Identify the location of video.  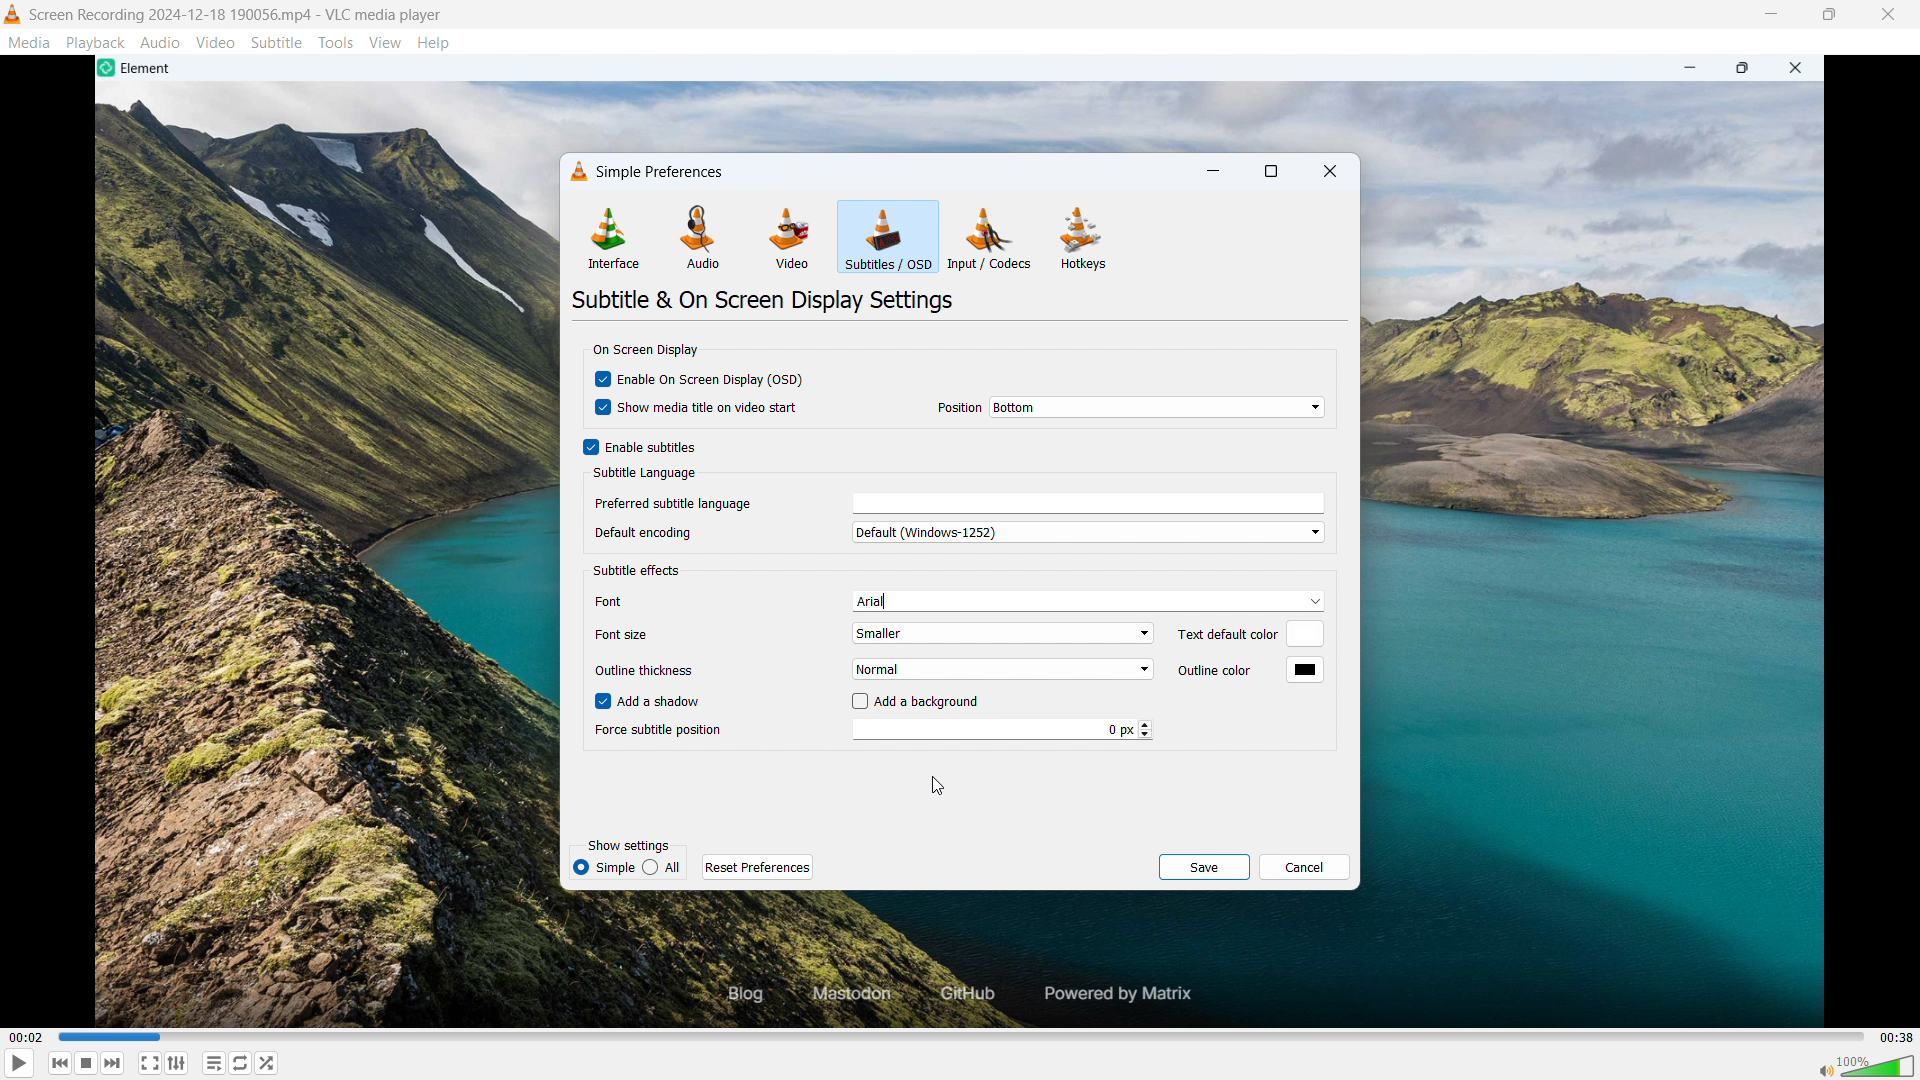
(789, 240).